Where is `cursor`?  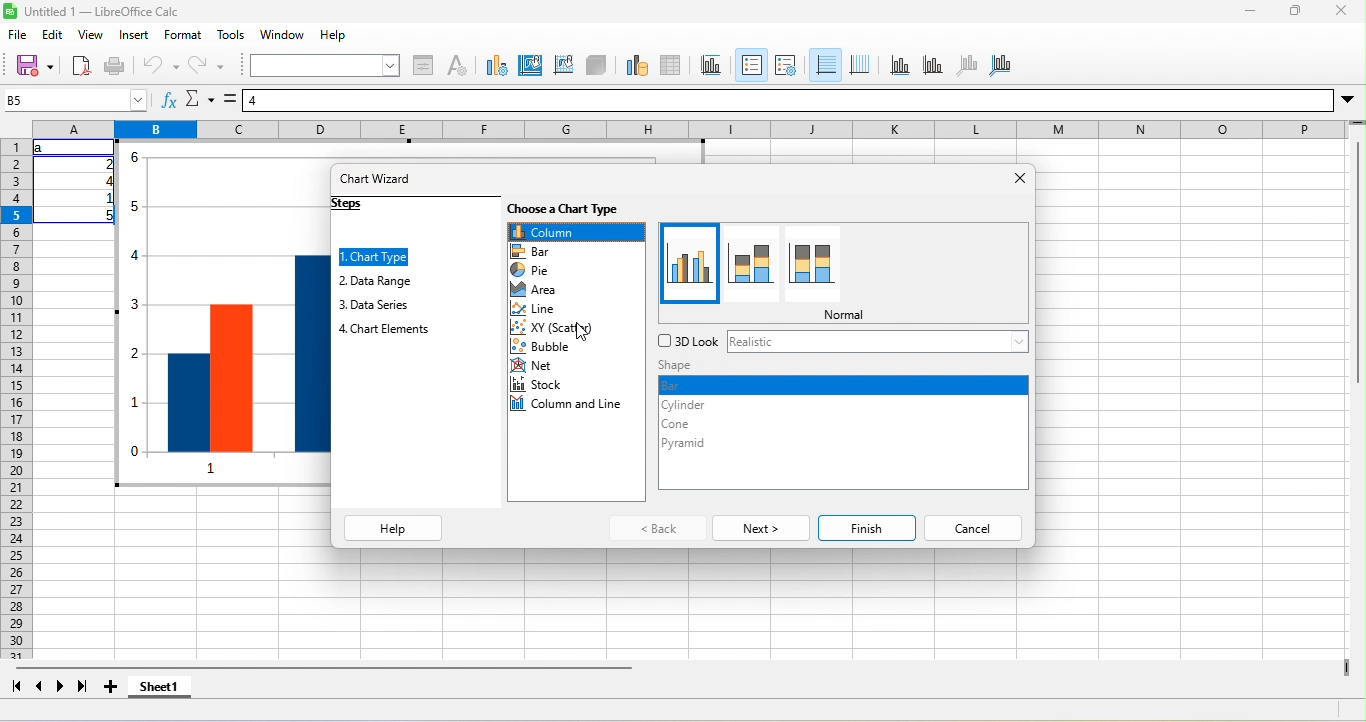 cursor is located at coordinates (582, 332).